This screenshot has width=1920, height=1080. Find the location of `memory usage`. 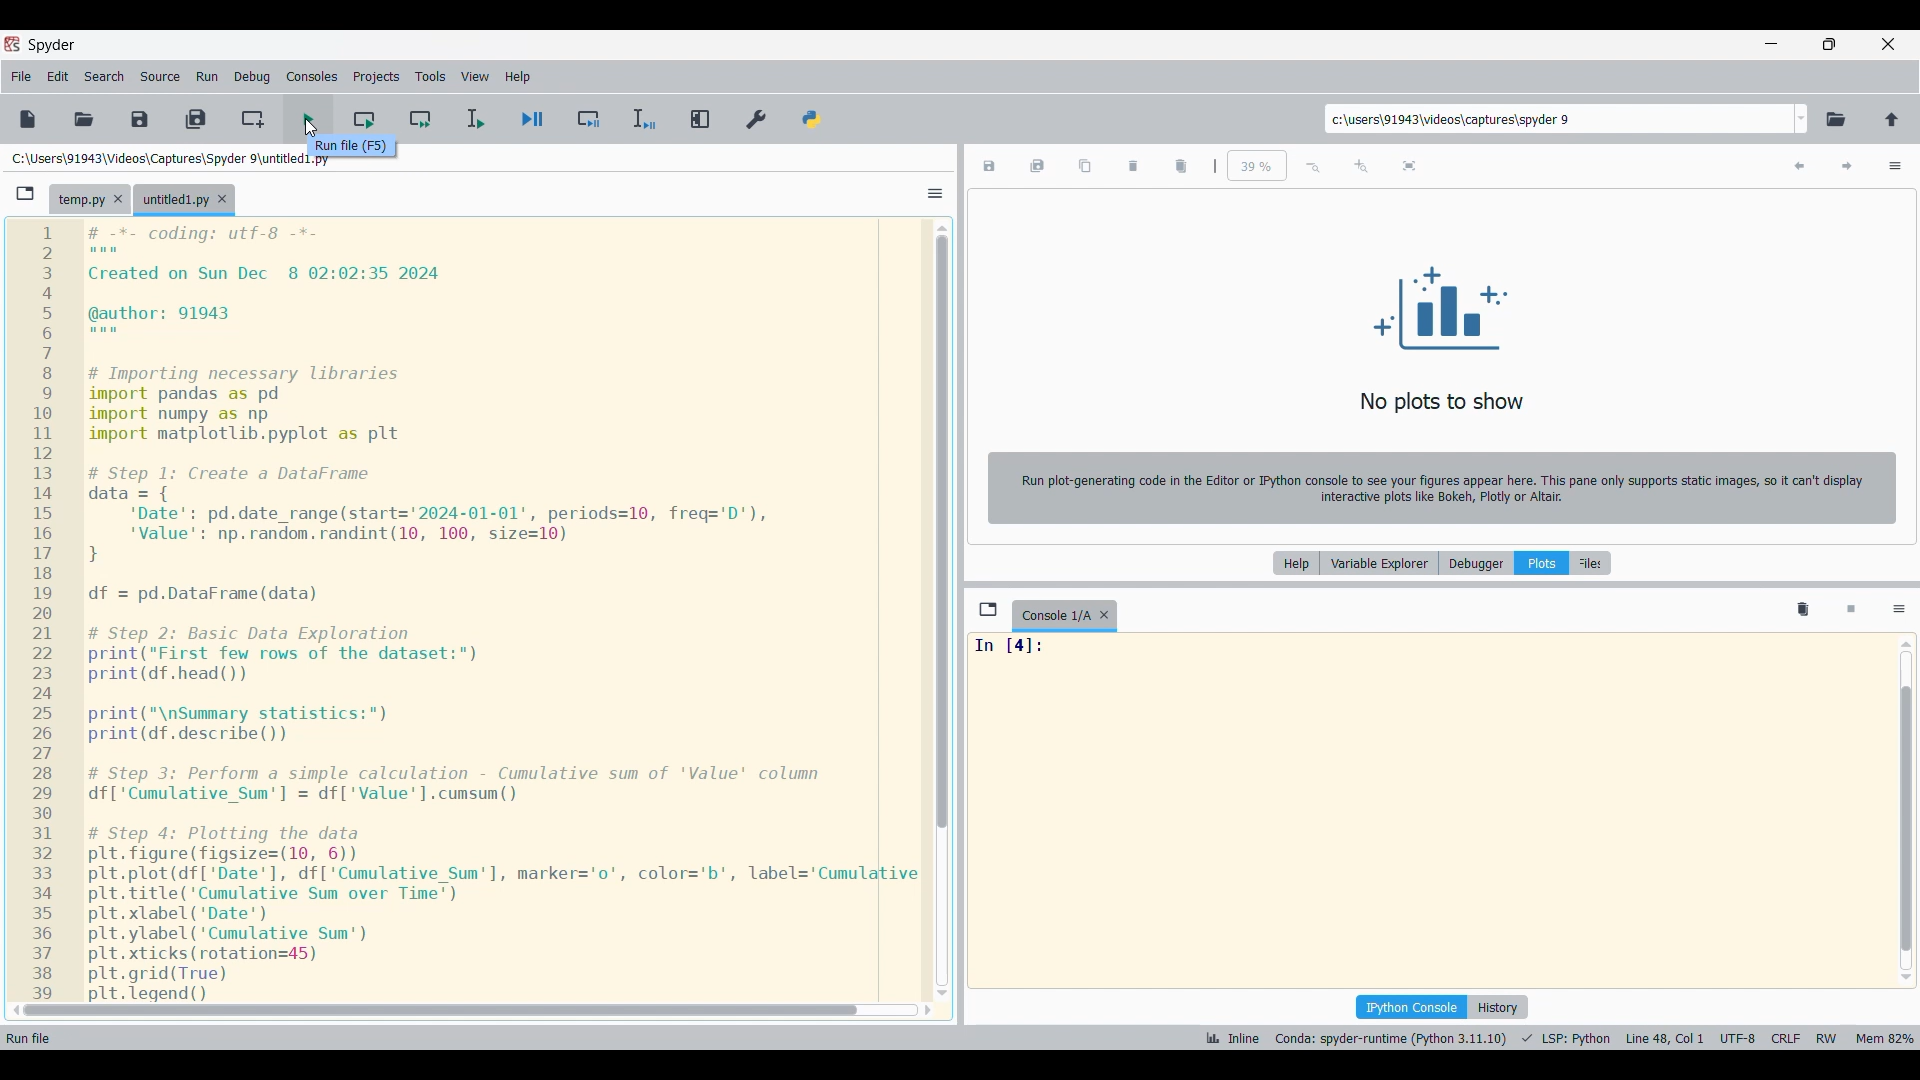

memory usage is located at coordinates (1884, 1037).